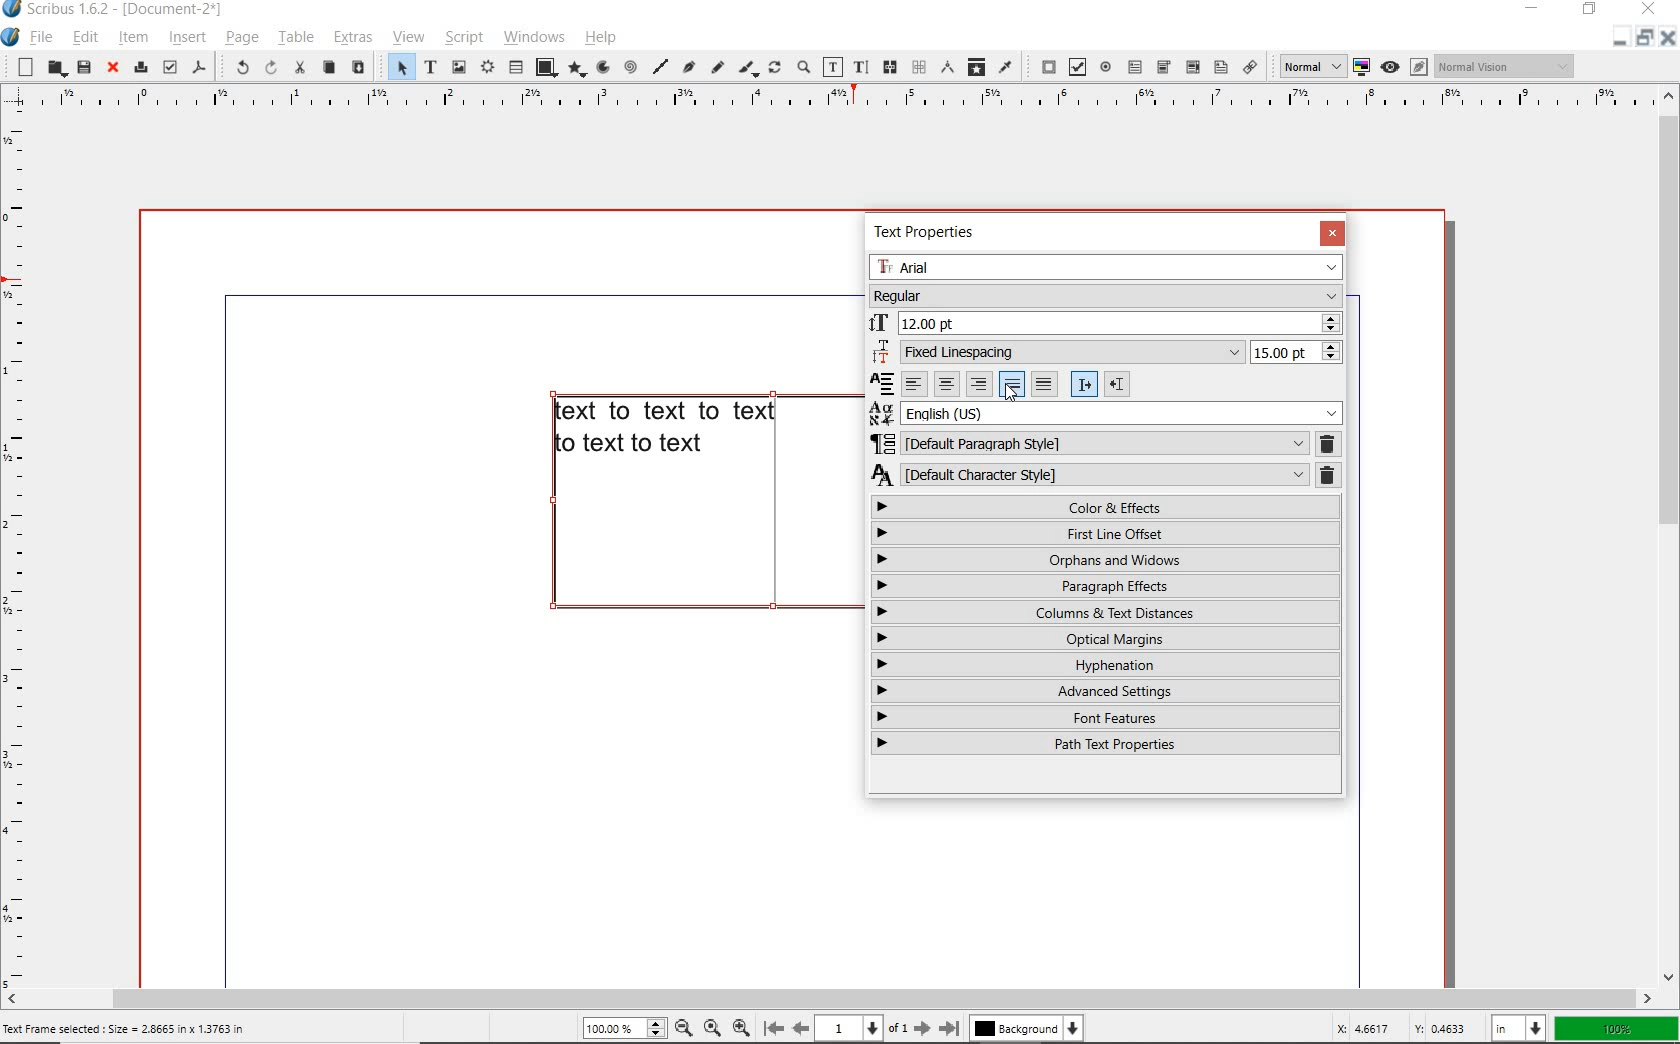 Image resolution: width=1680 pixels, height=1044 pixels. I want to click on save as pdf, so click(199, 67).